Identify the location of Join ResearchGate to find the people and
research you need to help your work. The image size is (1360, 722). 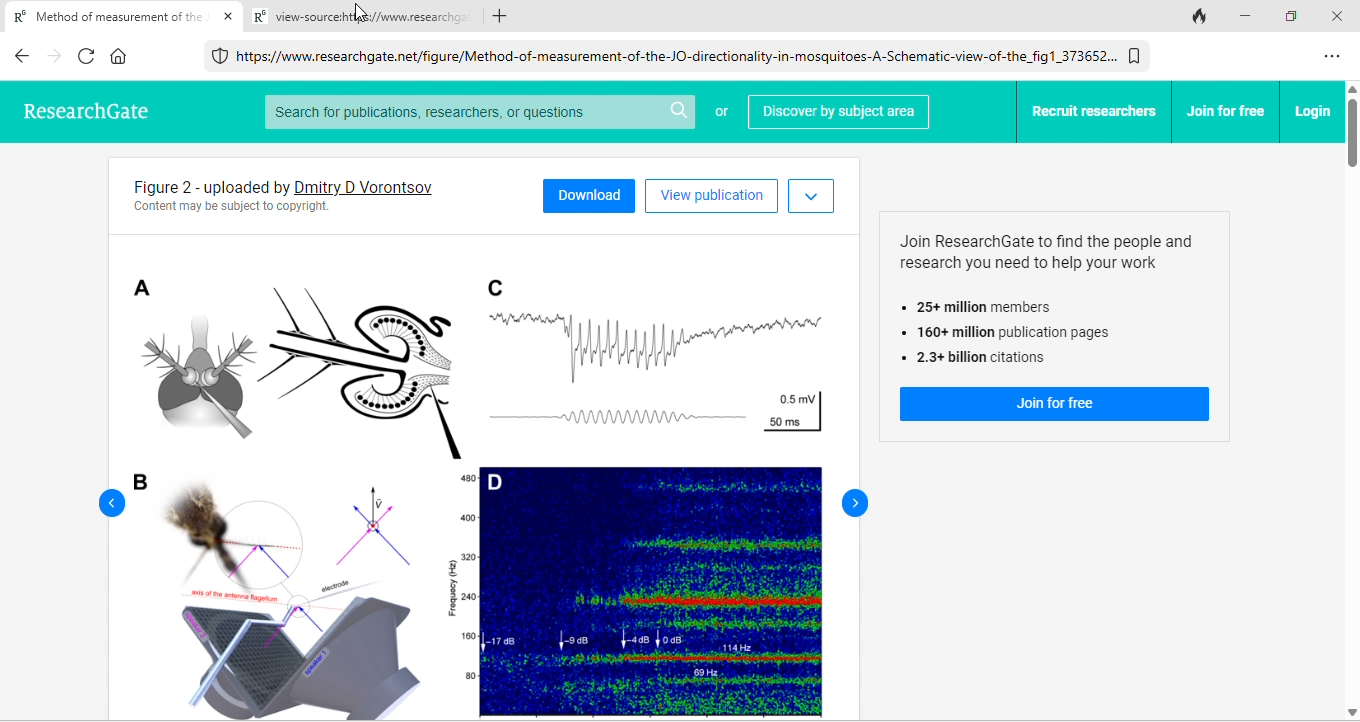
(1035, 251).